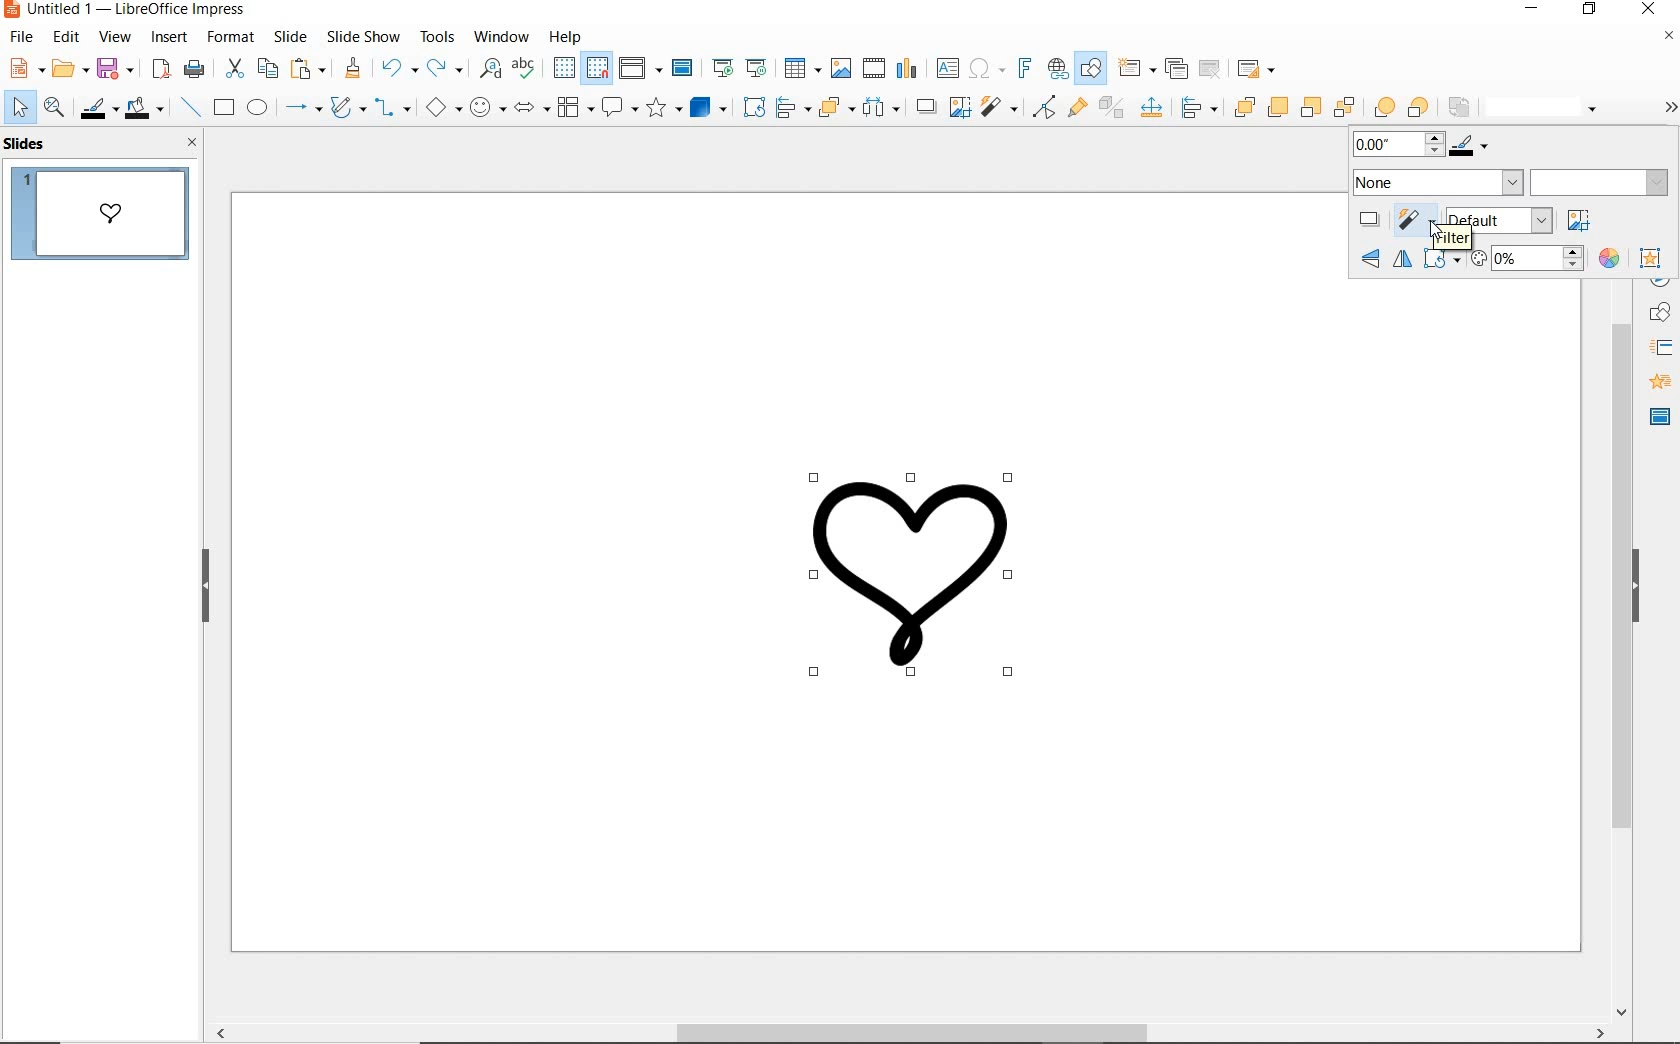 The width and height of the screenshot is (1680, 1044). What do you see at coordinates (206, 588) in the screenshot?
I see `HIDE` at bounding box center [206, 588].